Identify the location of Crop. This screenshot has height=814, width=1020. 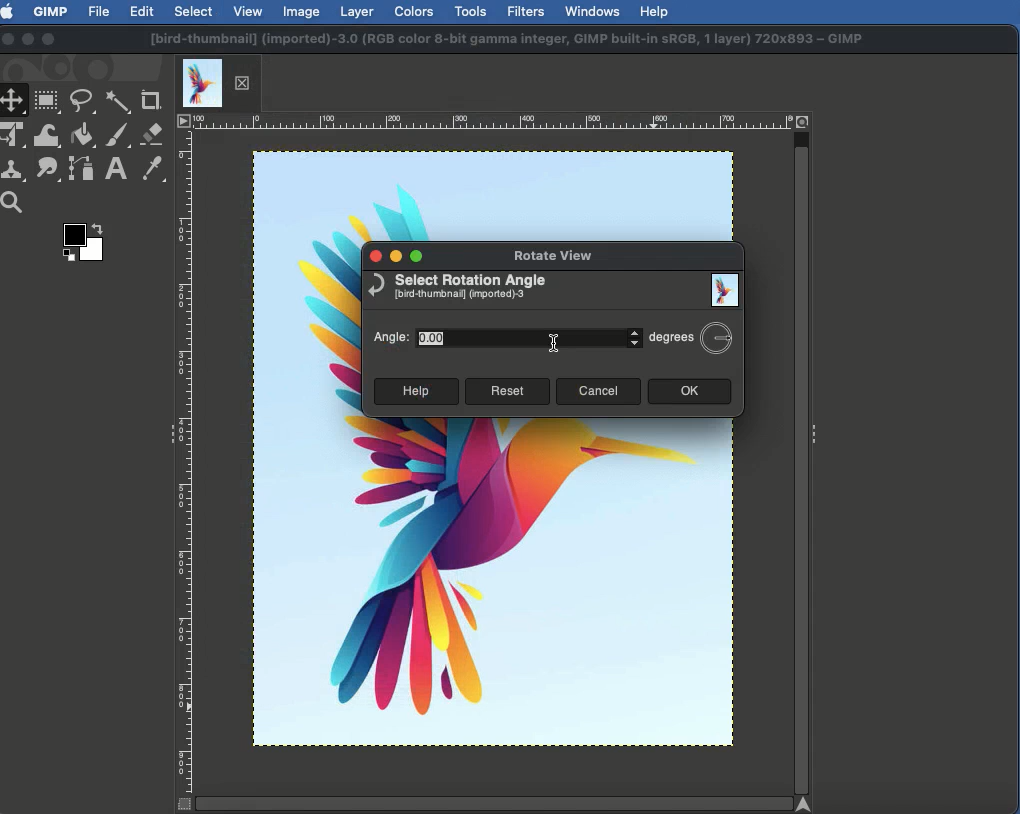
(151, 101).